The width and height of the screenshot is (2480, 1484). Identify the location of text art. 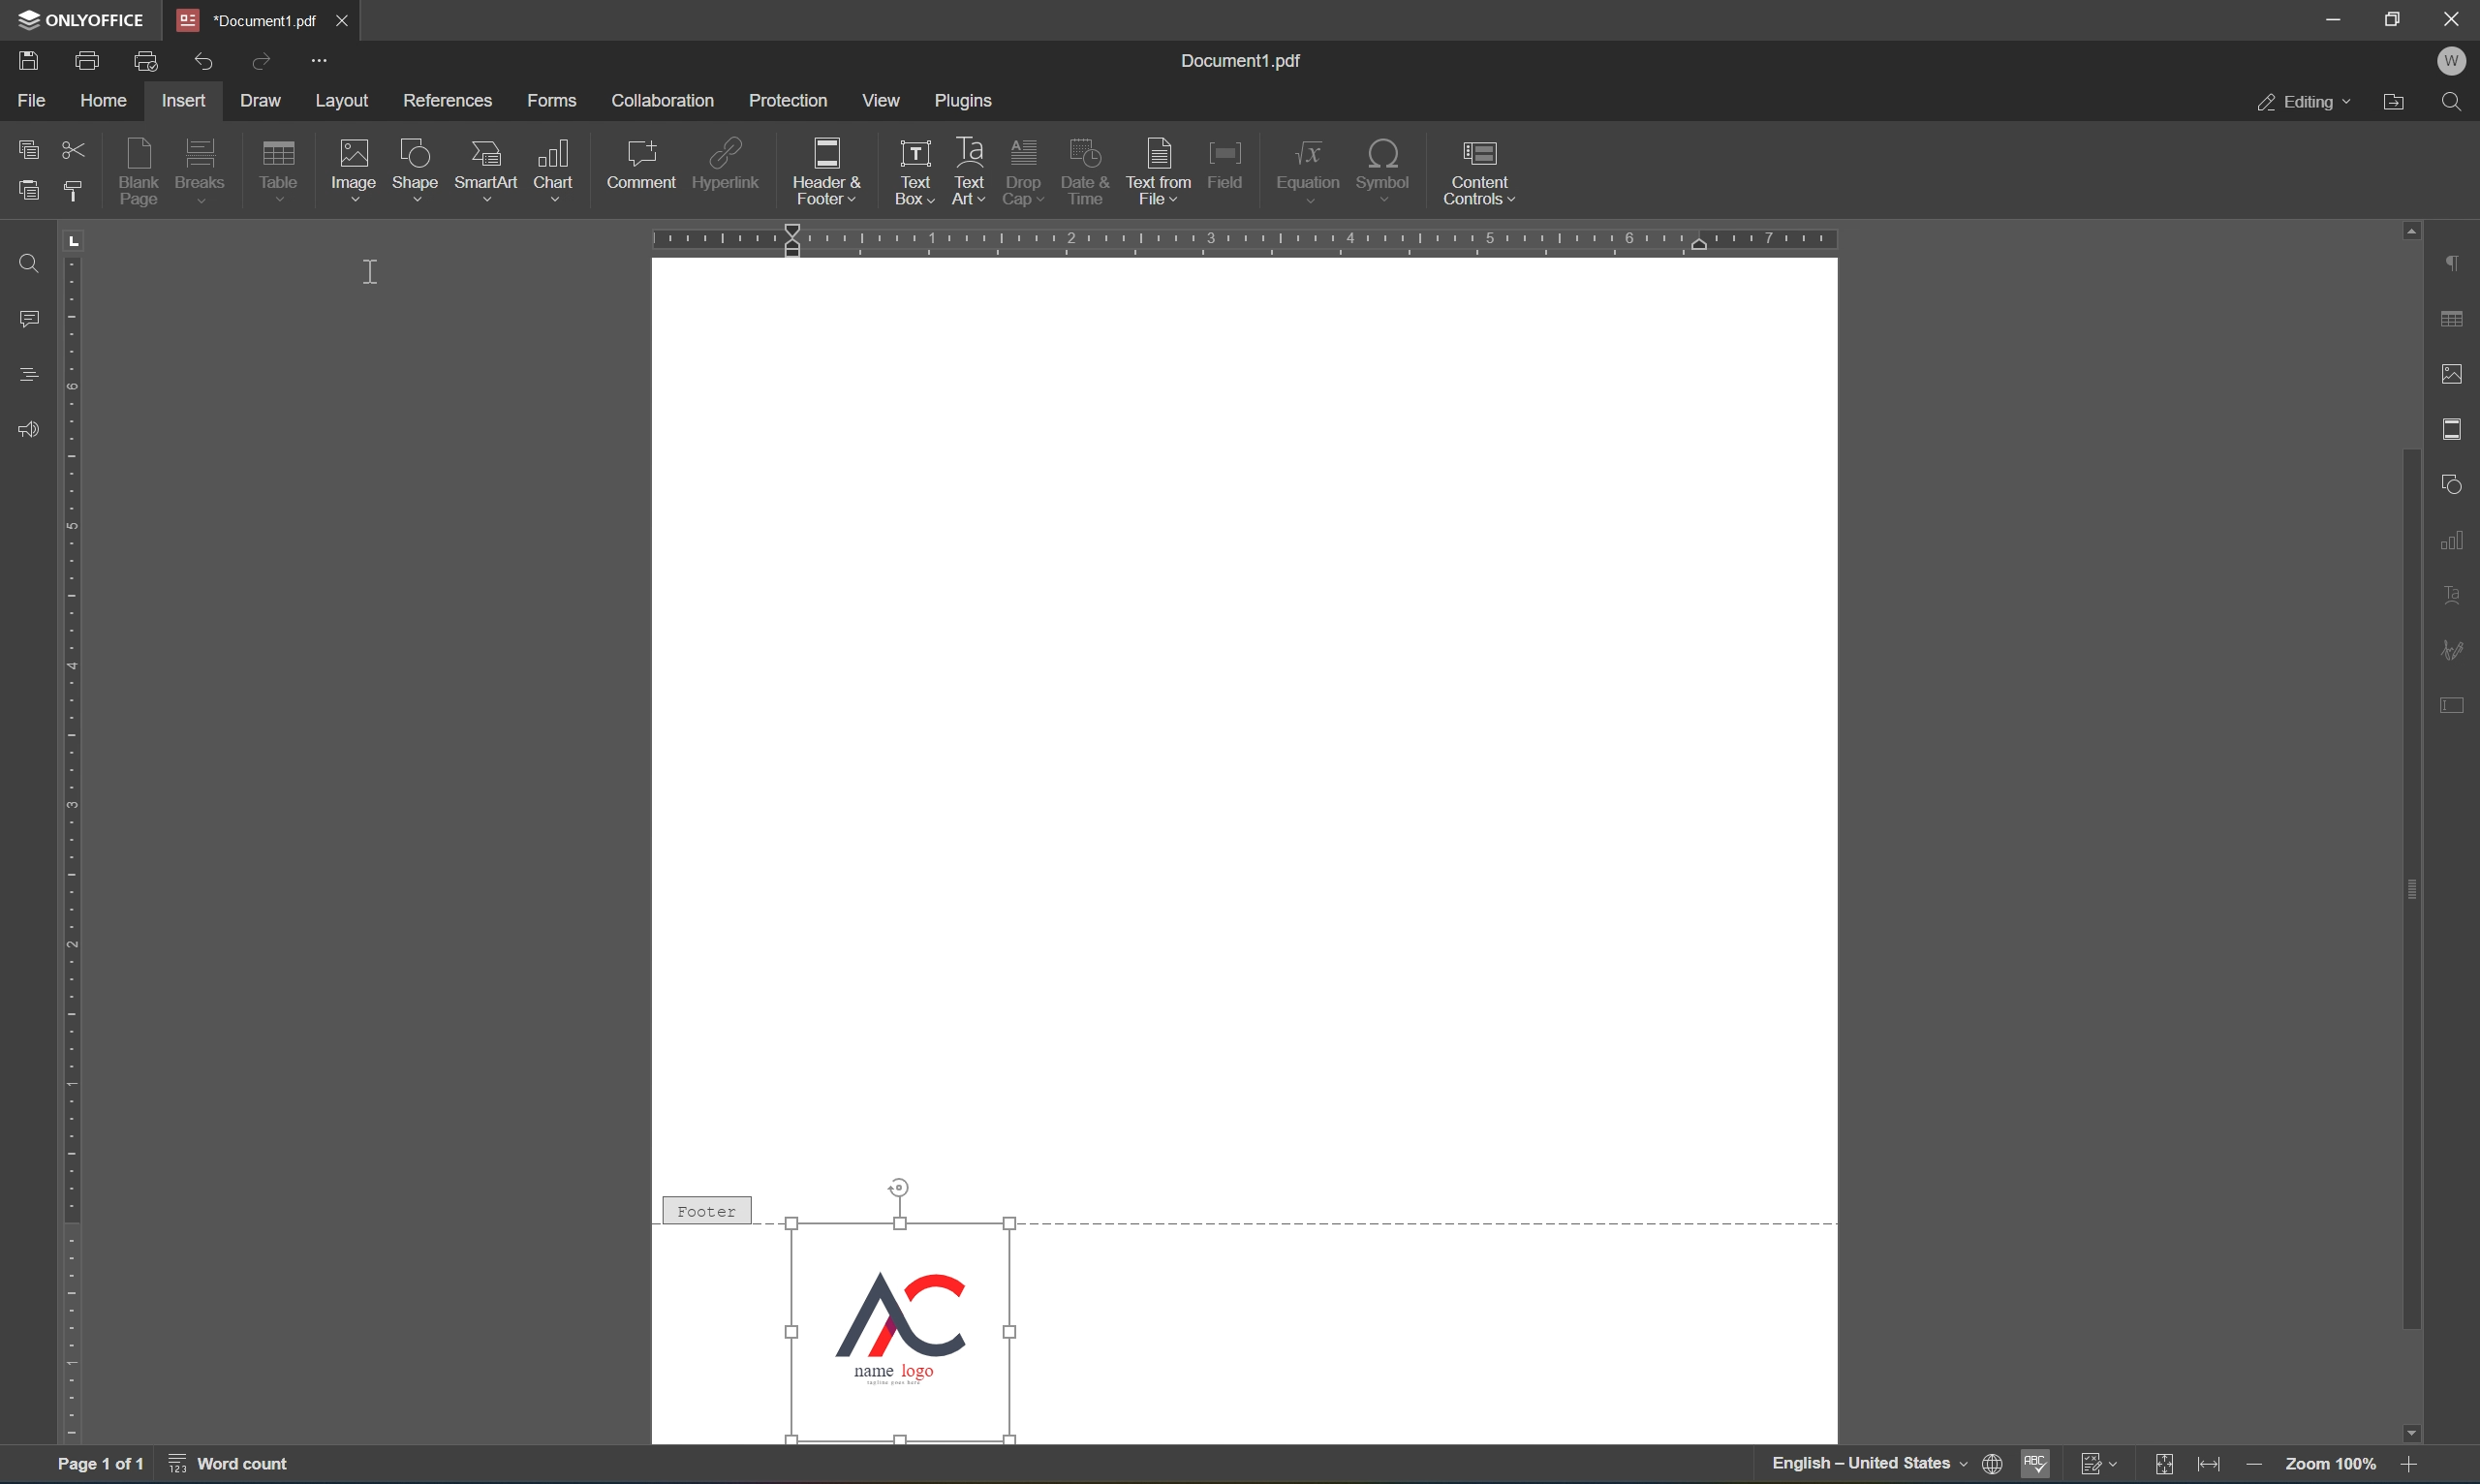
(969, 149).